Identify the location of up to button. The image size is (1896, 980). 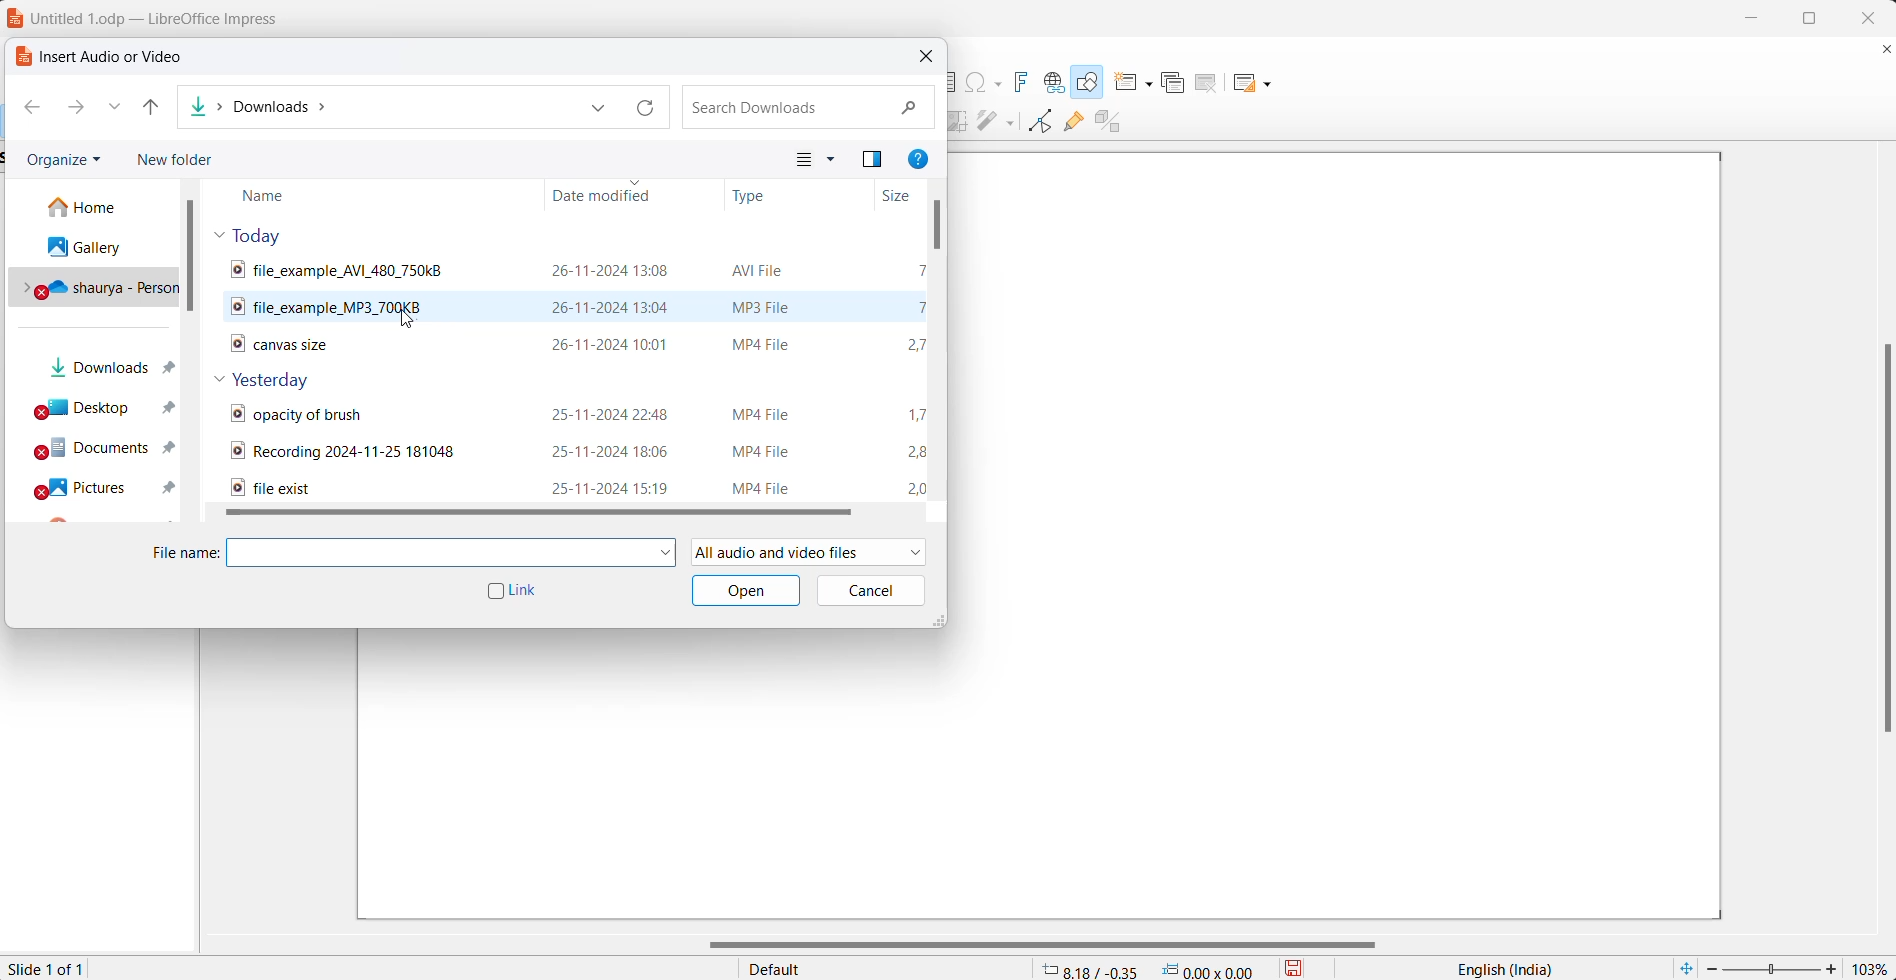
(154, 112).